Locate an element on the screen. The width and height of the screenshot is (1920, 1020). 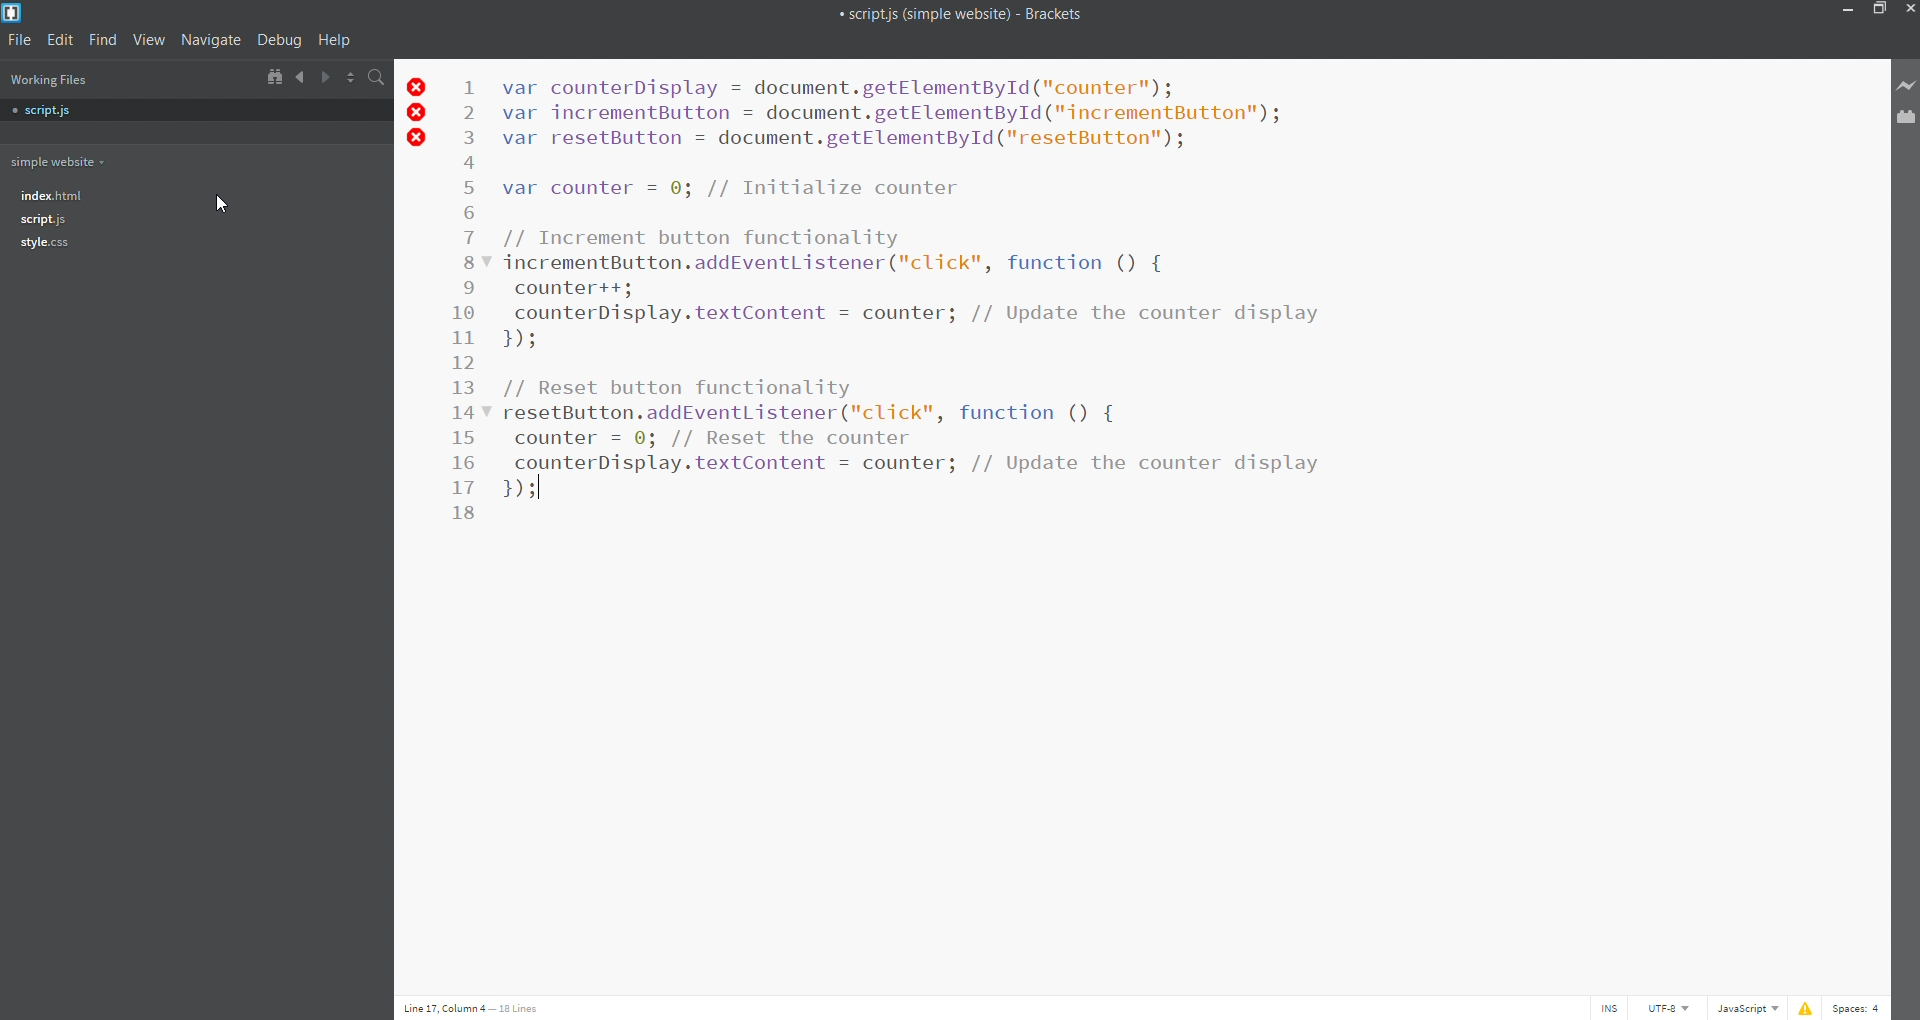
view is located at coordinates (152, 40).